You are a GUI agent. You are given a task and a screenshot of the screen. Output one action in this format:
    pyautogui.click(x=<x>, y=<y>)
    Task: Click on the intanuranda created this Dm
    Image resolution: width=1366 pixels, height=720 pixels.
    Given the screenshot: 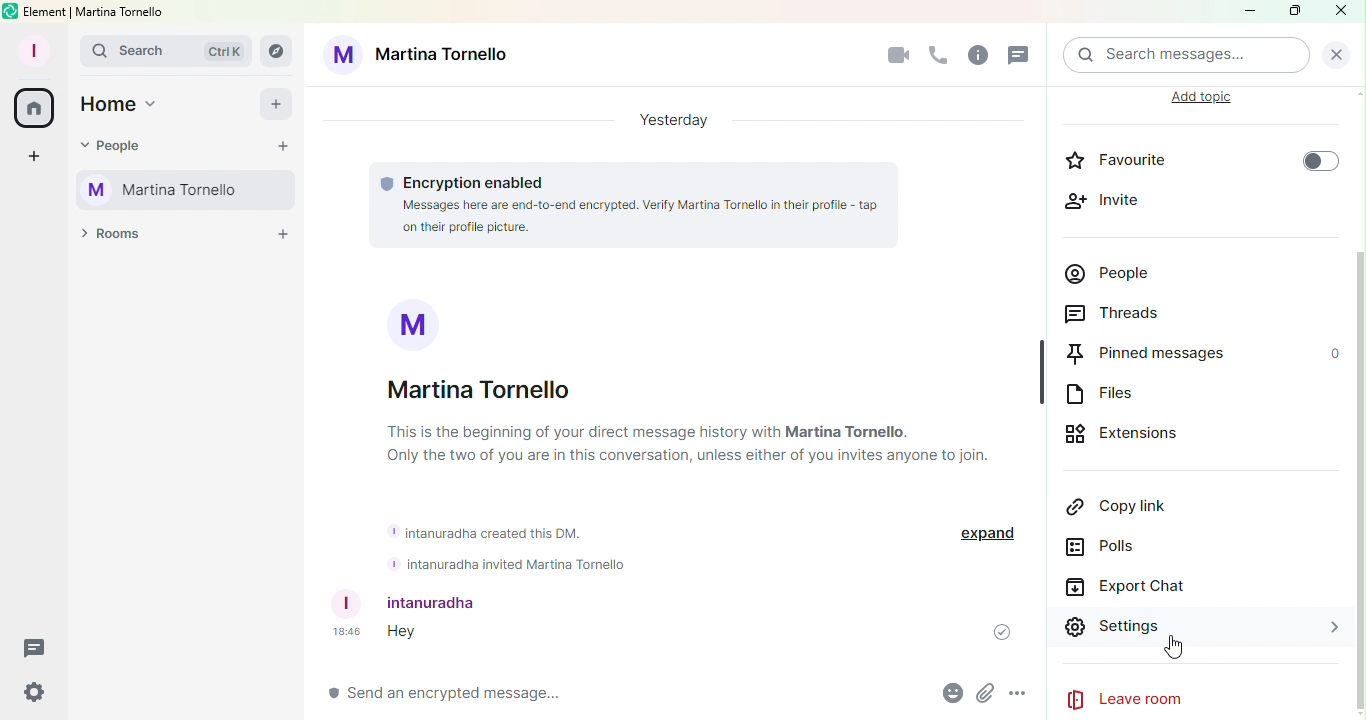 What is the action you would take?
    pyautogui.click(x=492, y=528)
    